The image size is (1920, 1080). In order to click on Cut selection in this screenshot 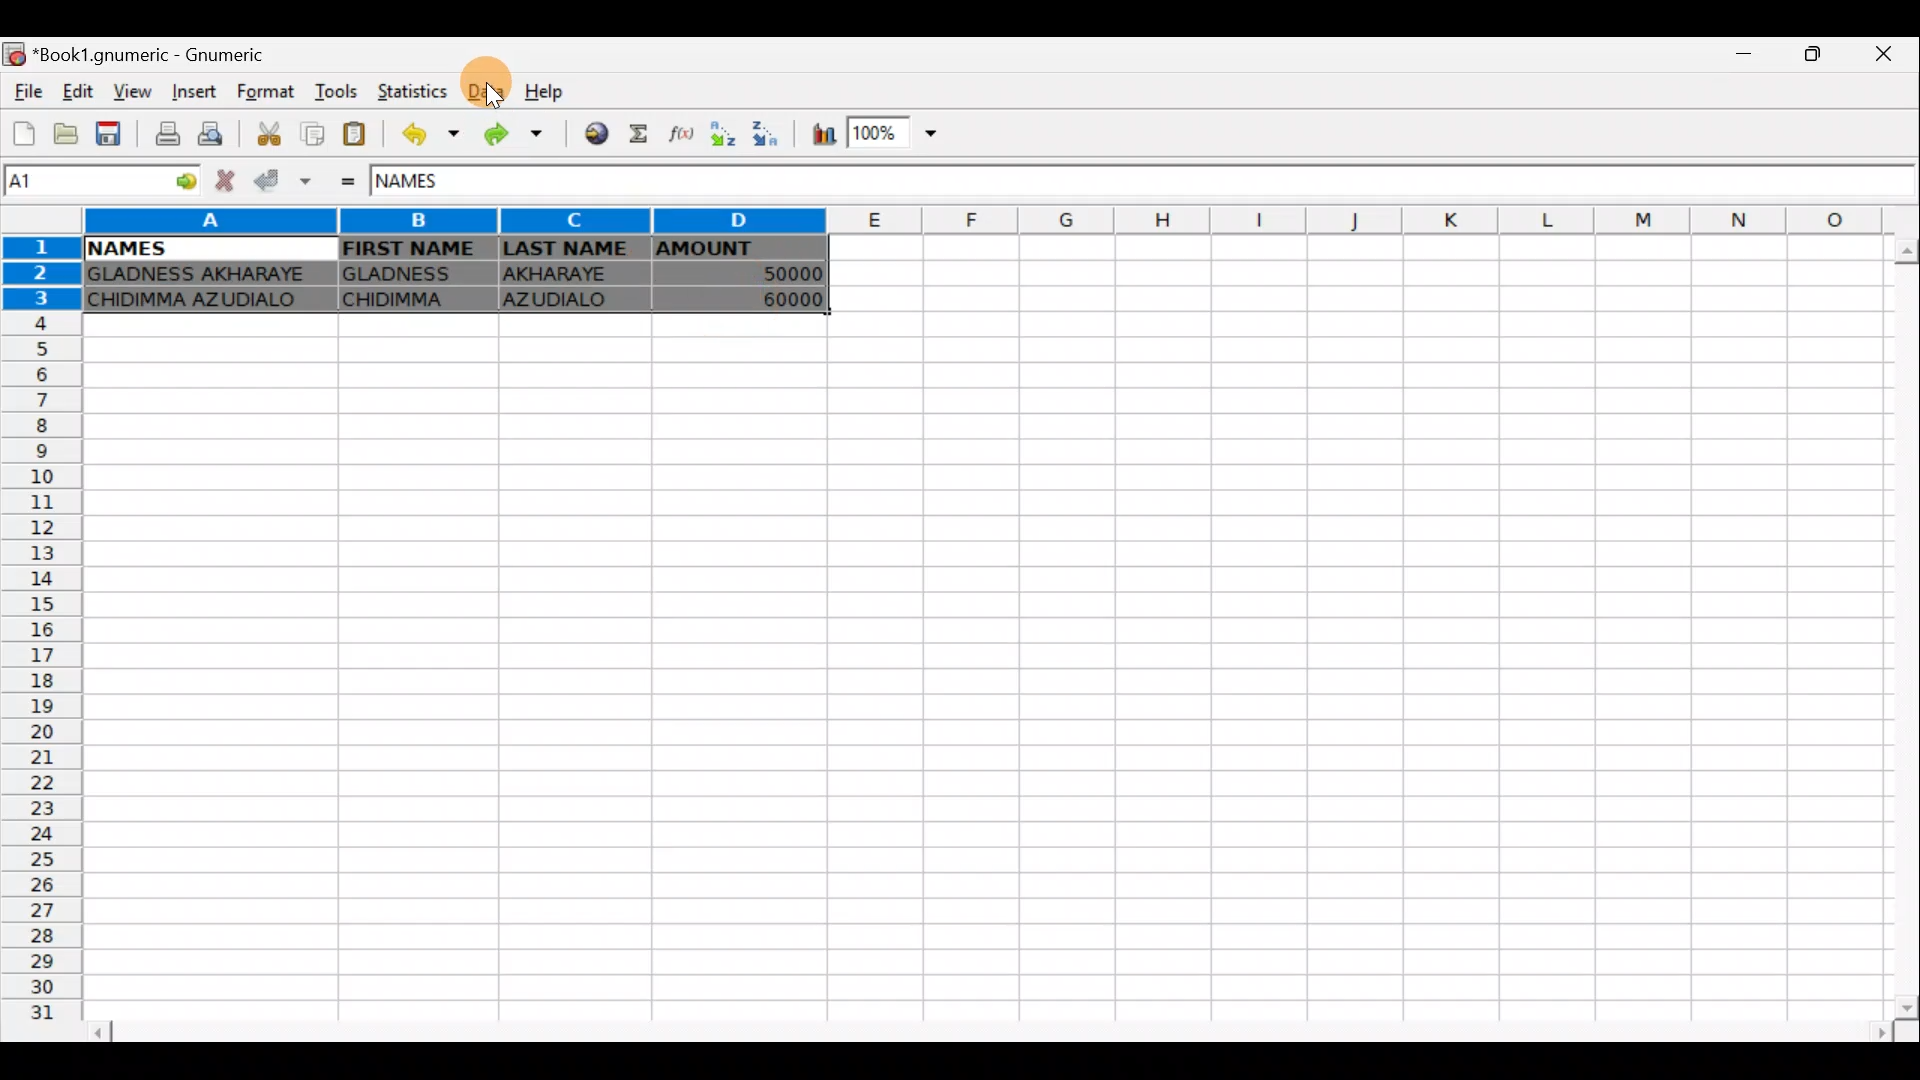, I will do `click(274, 137)`.